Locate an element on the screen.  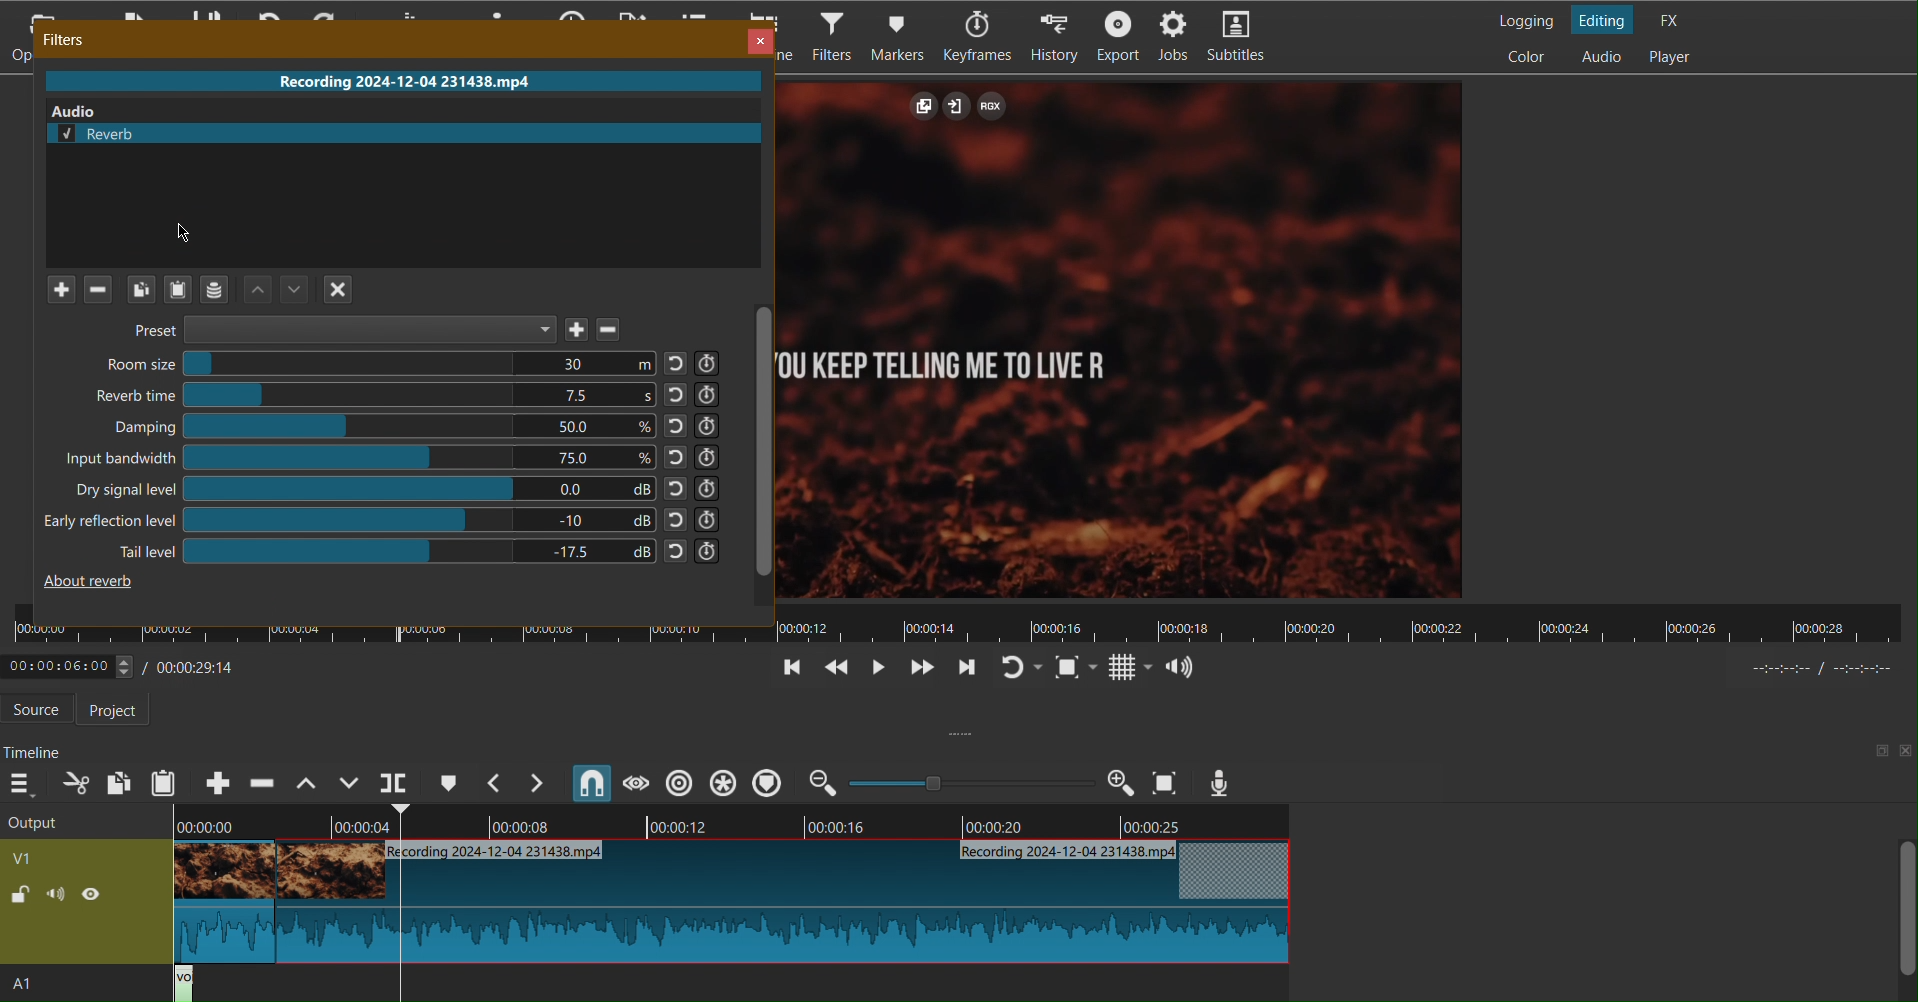
Jobs is located at coordinates (1179, 38).